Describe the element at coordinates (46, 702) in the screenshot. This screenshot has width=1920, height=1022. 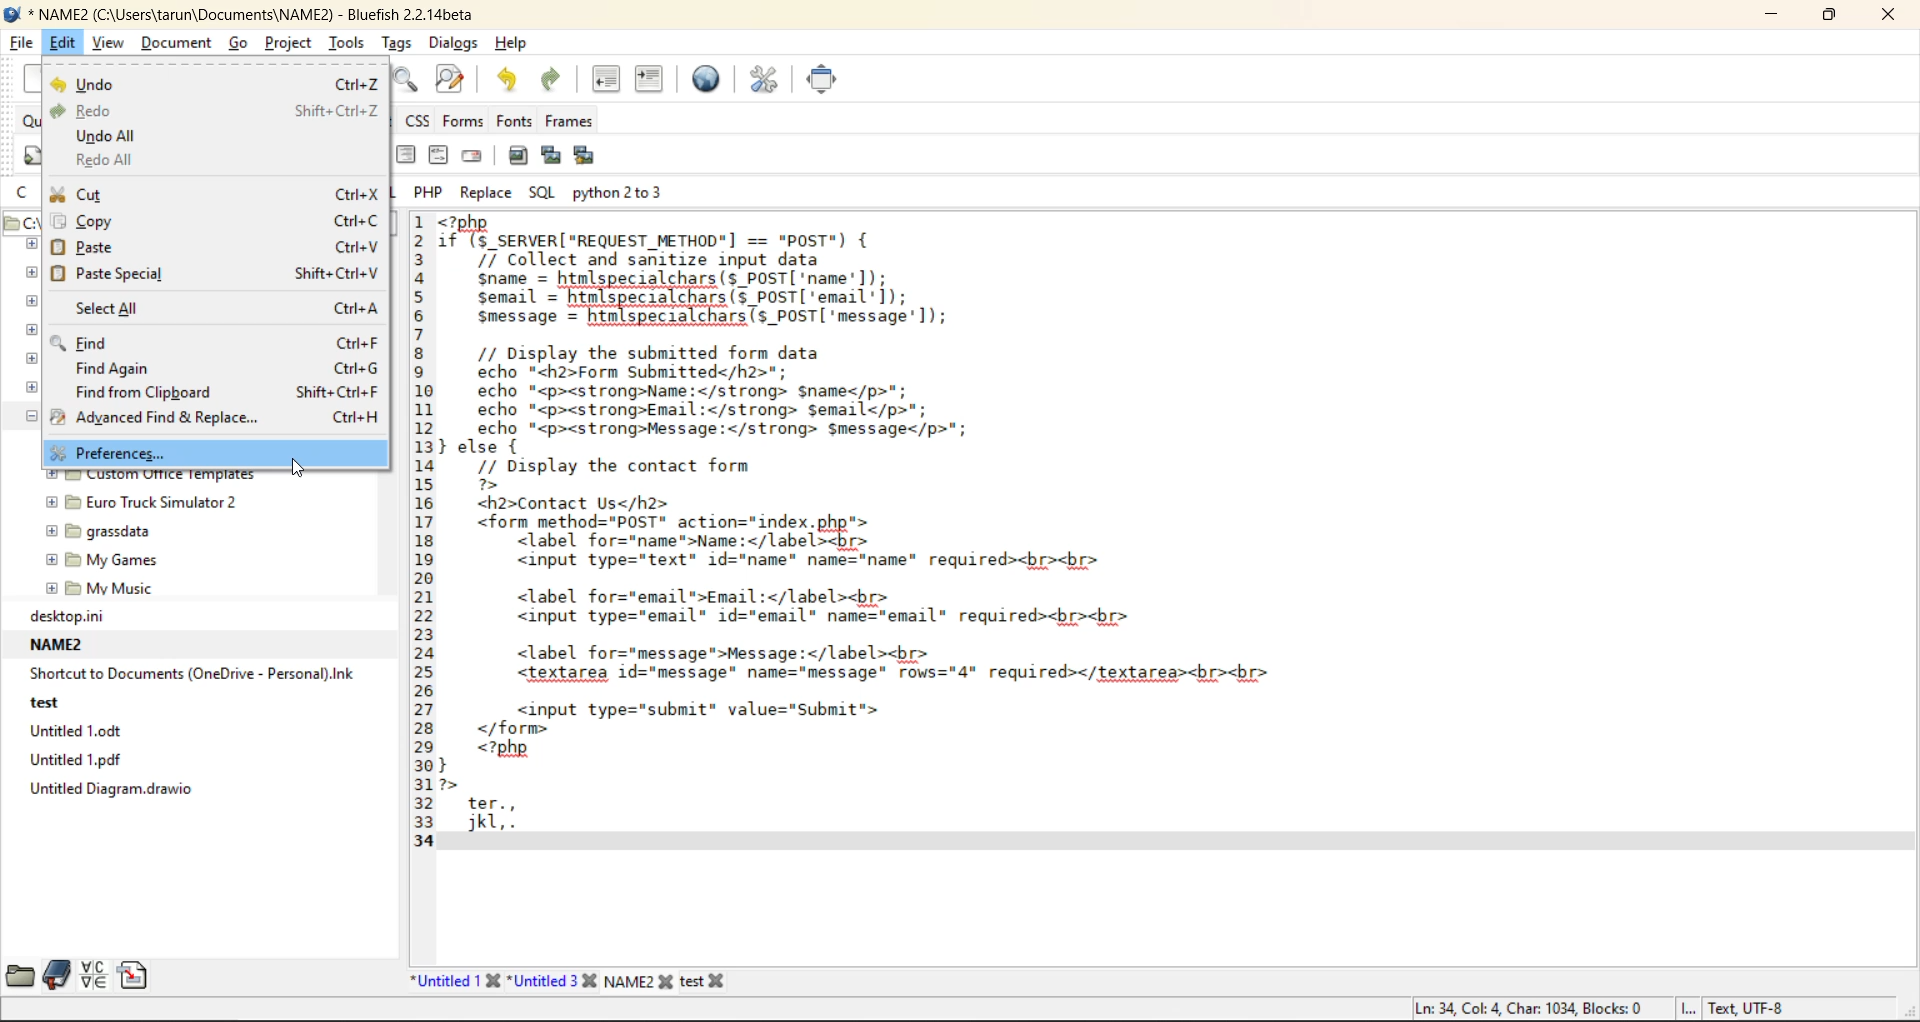
I see `test` at that location.